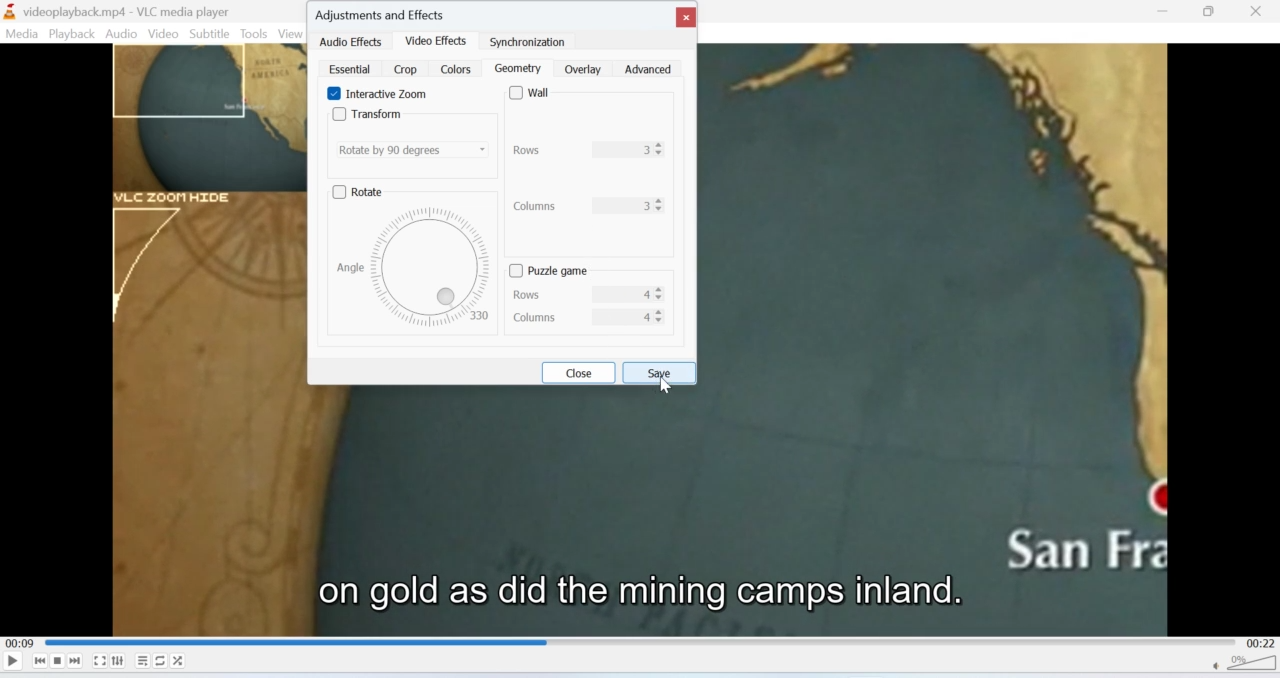 This screenshot has width=1280, height=678. I want to click on Stop, so click(58, 661).